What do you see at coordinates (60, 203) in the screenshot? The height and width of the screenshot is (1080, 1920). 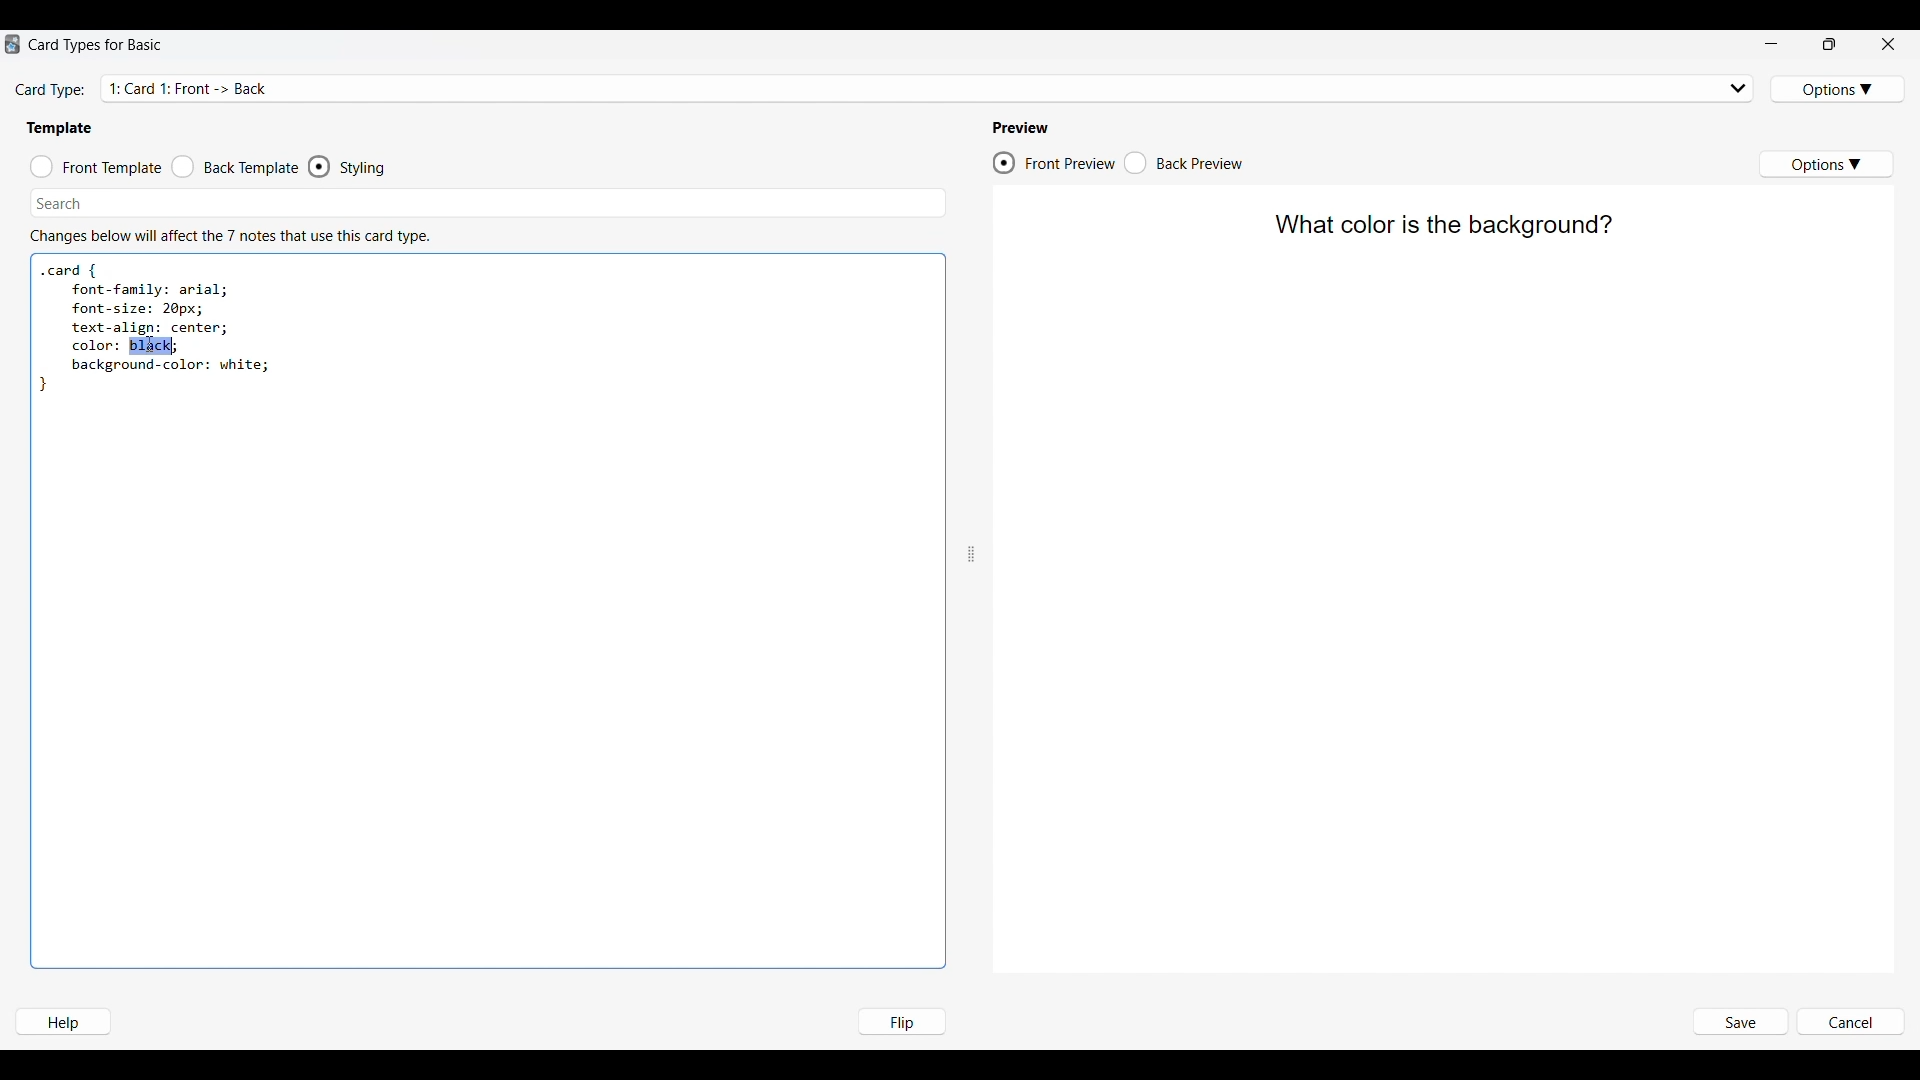 I see `Search` at bounding box center [60, 203].